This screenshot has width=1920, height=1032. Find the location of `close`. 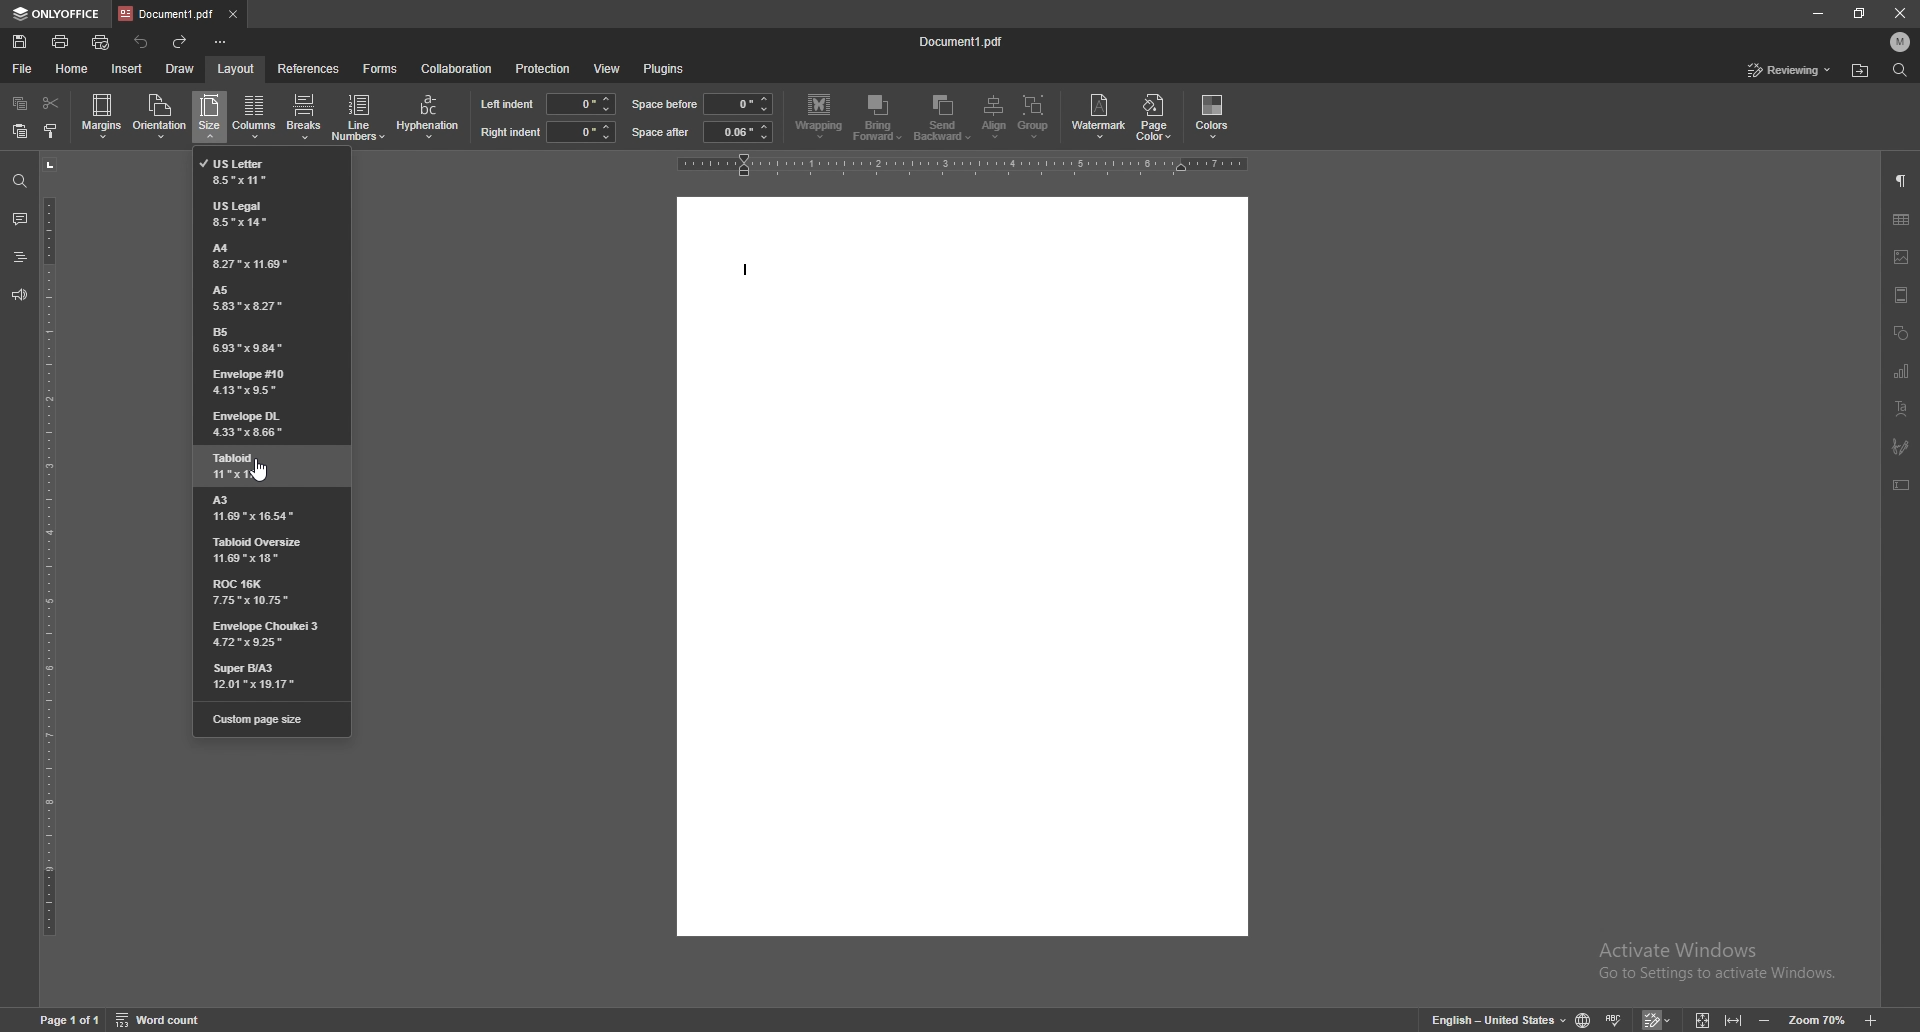

close is located at coordinates (1901, 11).